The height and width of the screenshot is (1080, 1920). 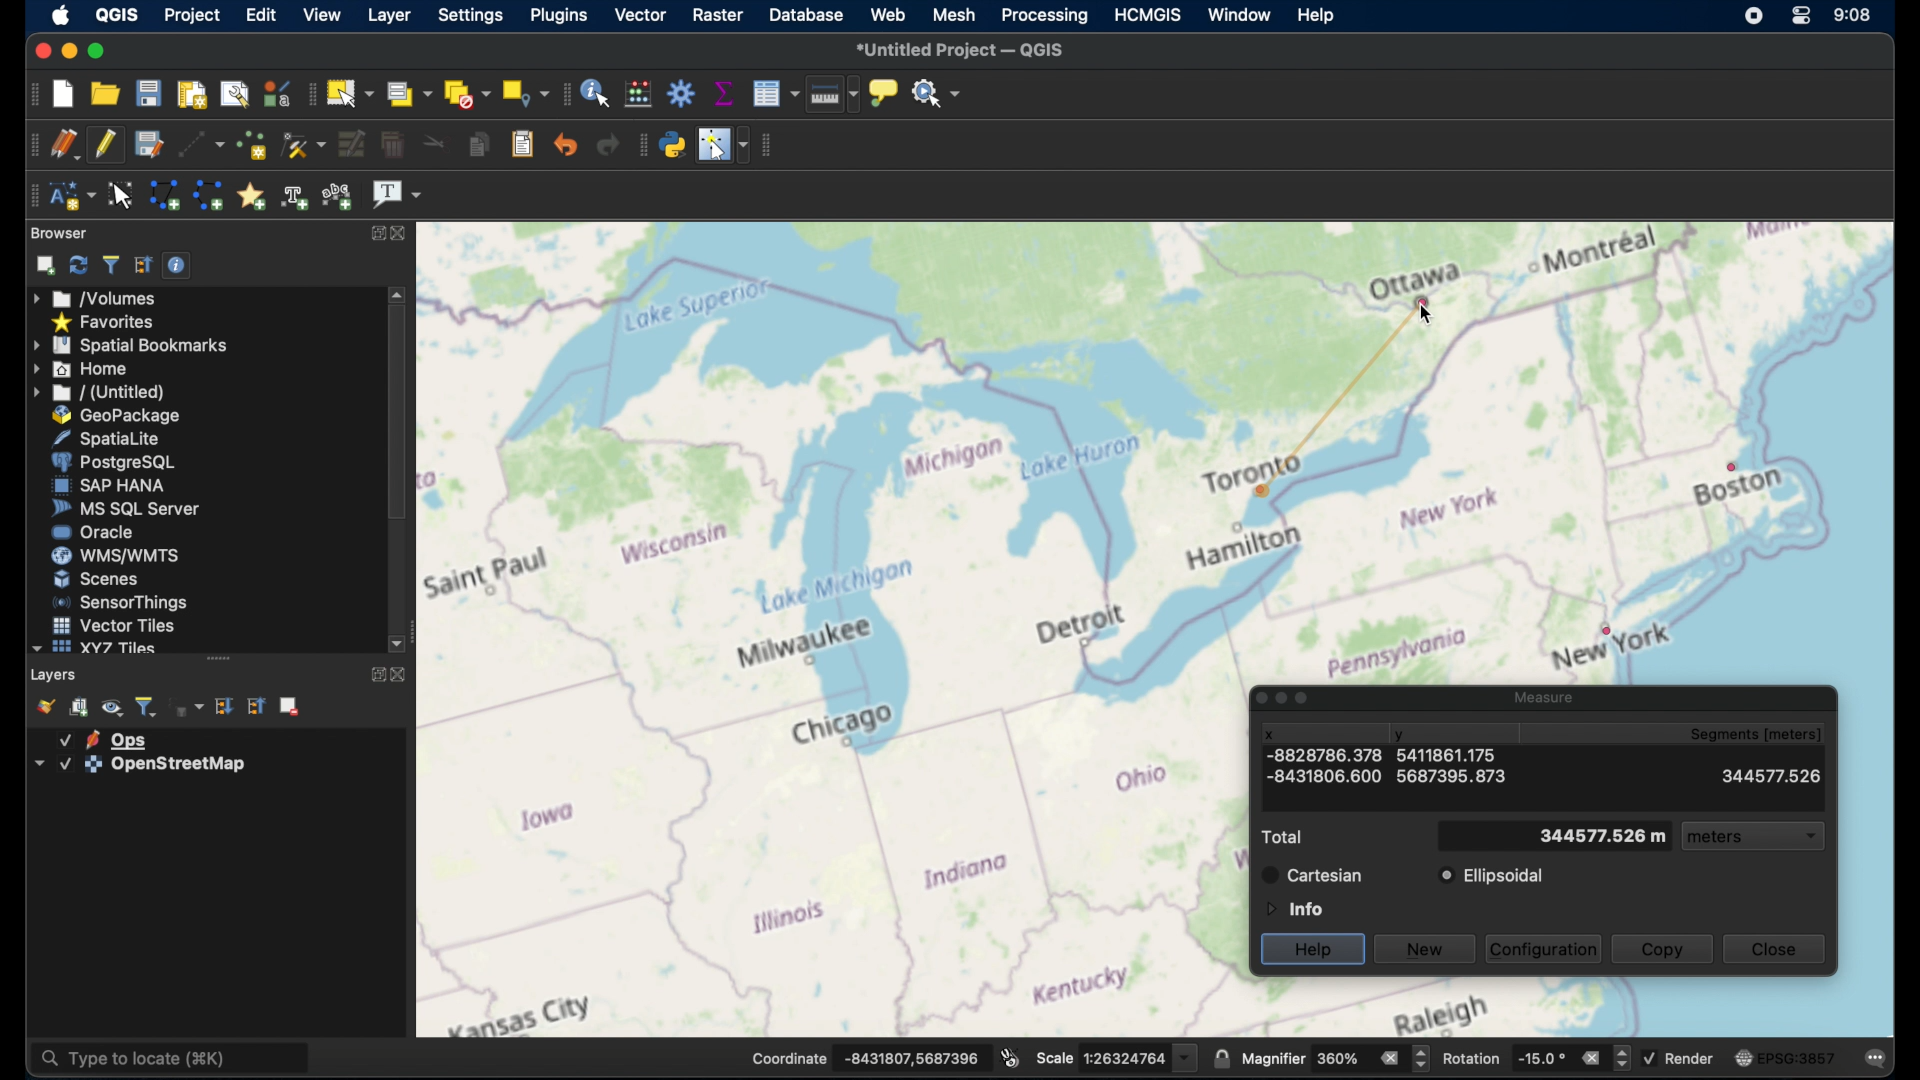 I want to click on selection toolbar, so click(x=312, y=92).